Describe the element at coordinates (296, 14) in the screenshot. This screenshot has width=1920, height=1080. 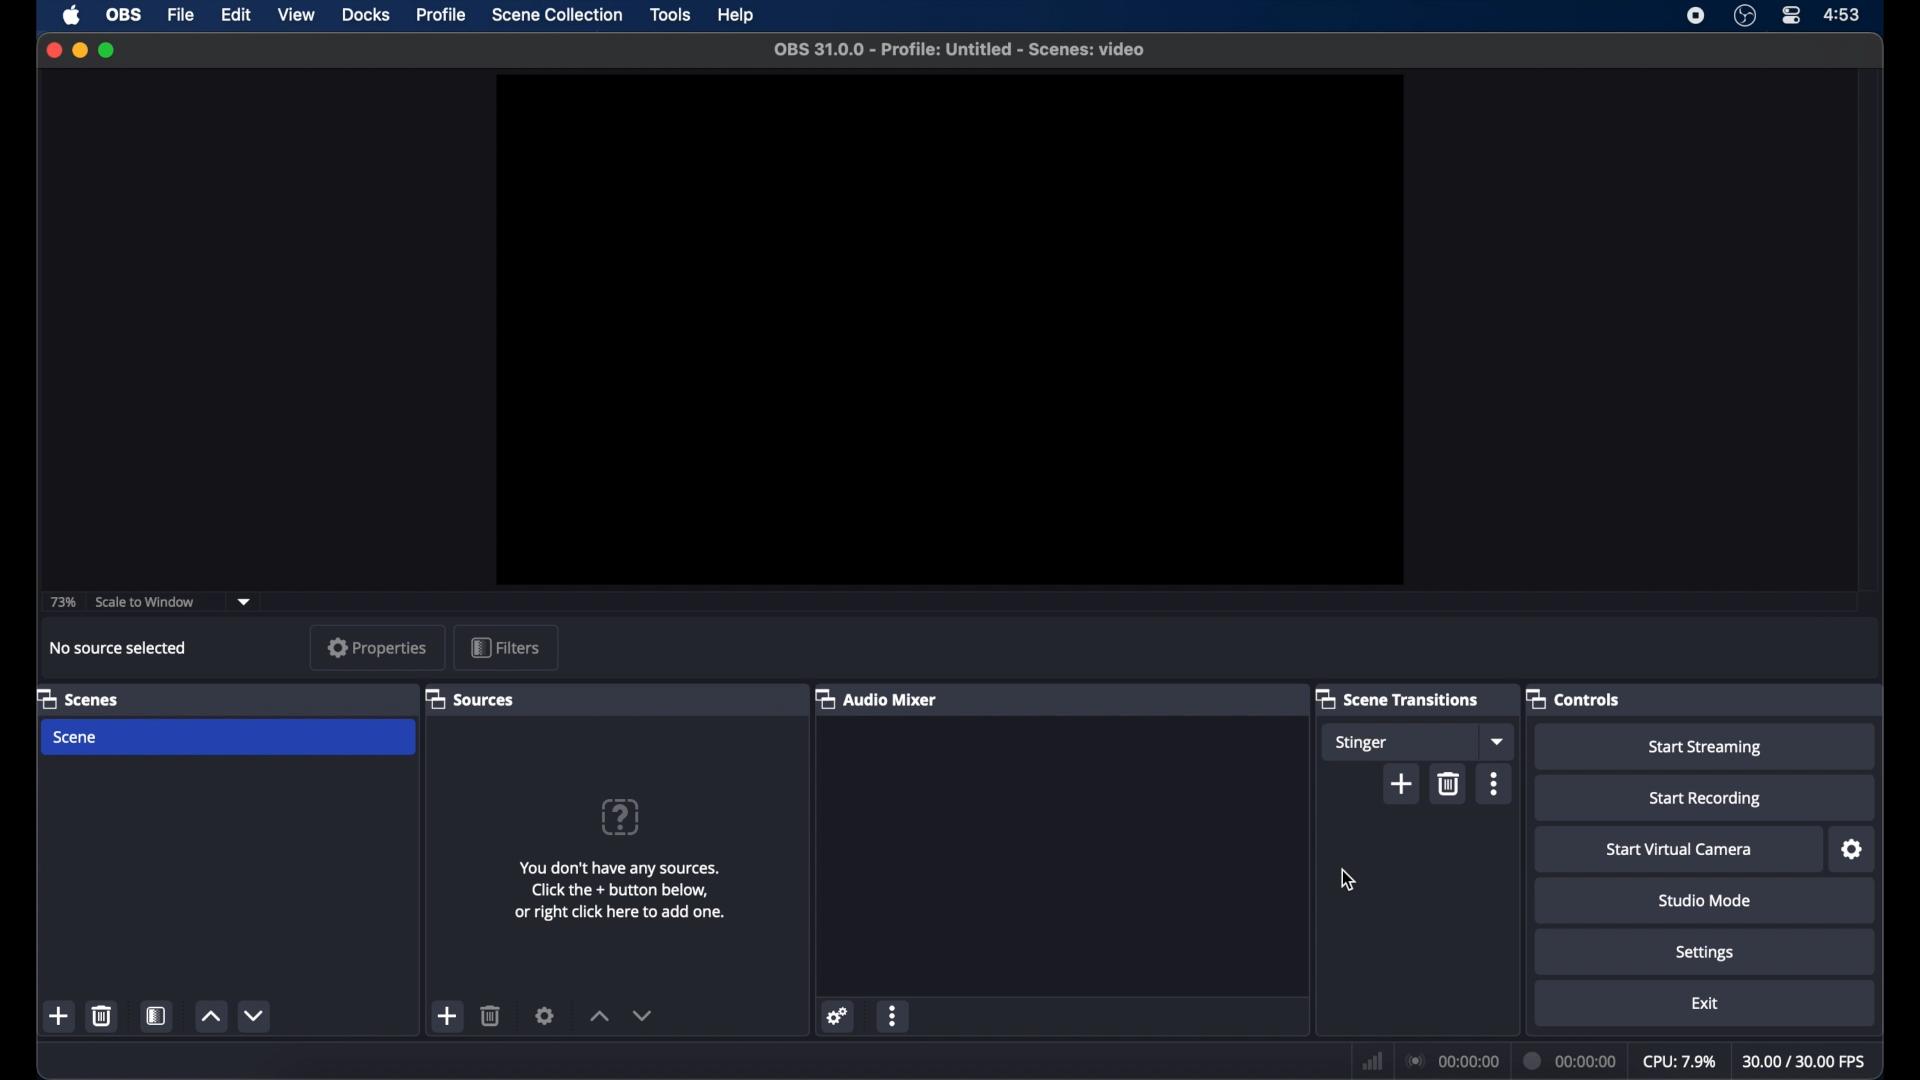
I see `view` at that location.